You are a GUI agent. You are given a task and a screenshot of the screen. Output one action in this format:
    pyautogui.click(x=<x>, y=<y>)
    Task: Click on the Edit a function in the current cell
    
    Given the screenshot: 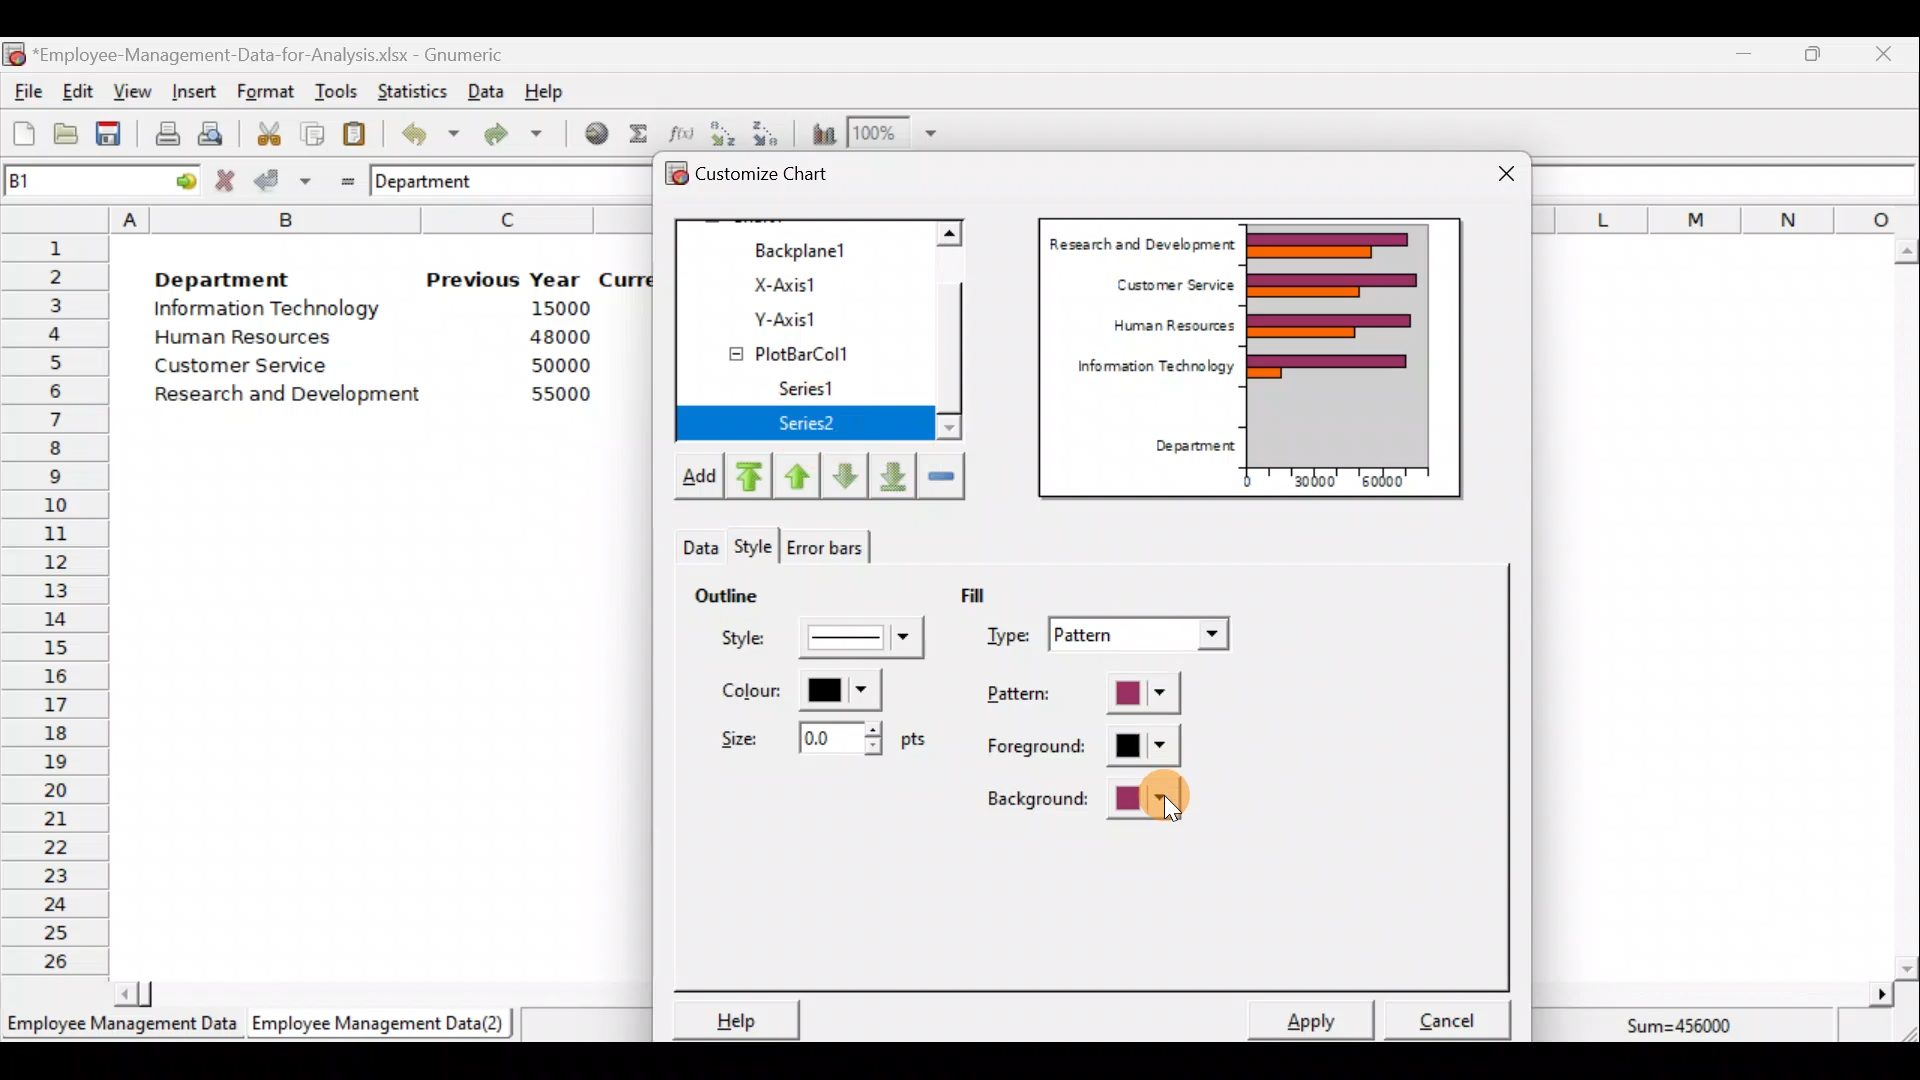 What is the action you would take?
    pyautogui.click(x=680, y=132)
    